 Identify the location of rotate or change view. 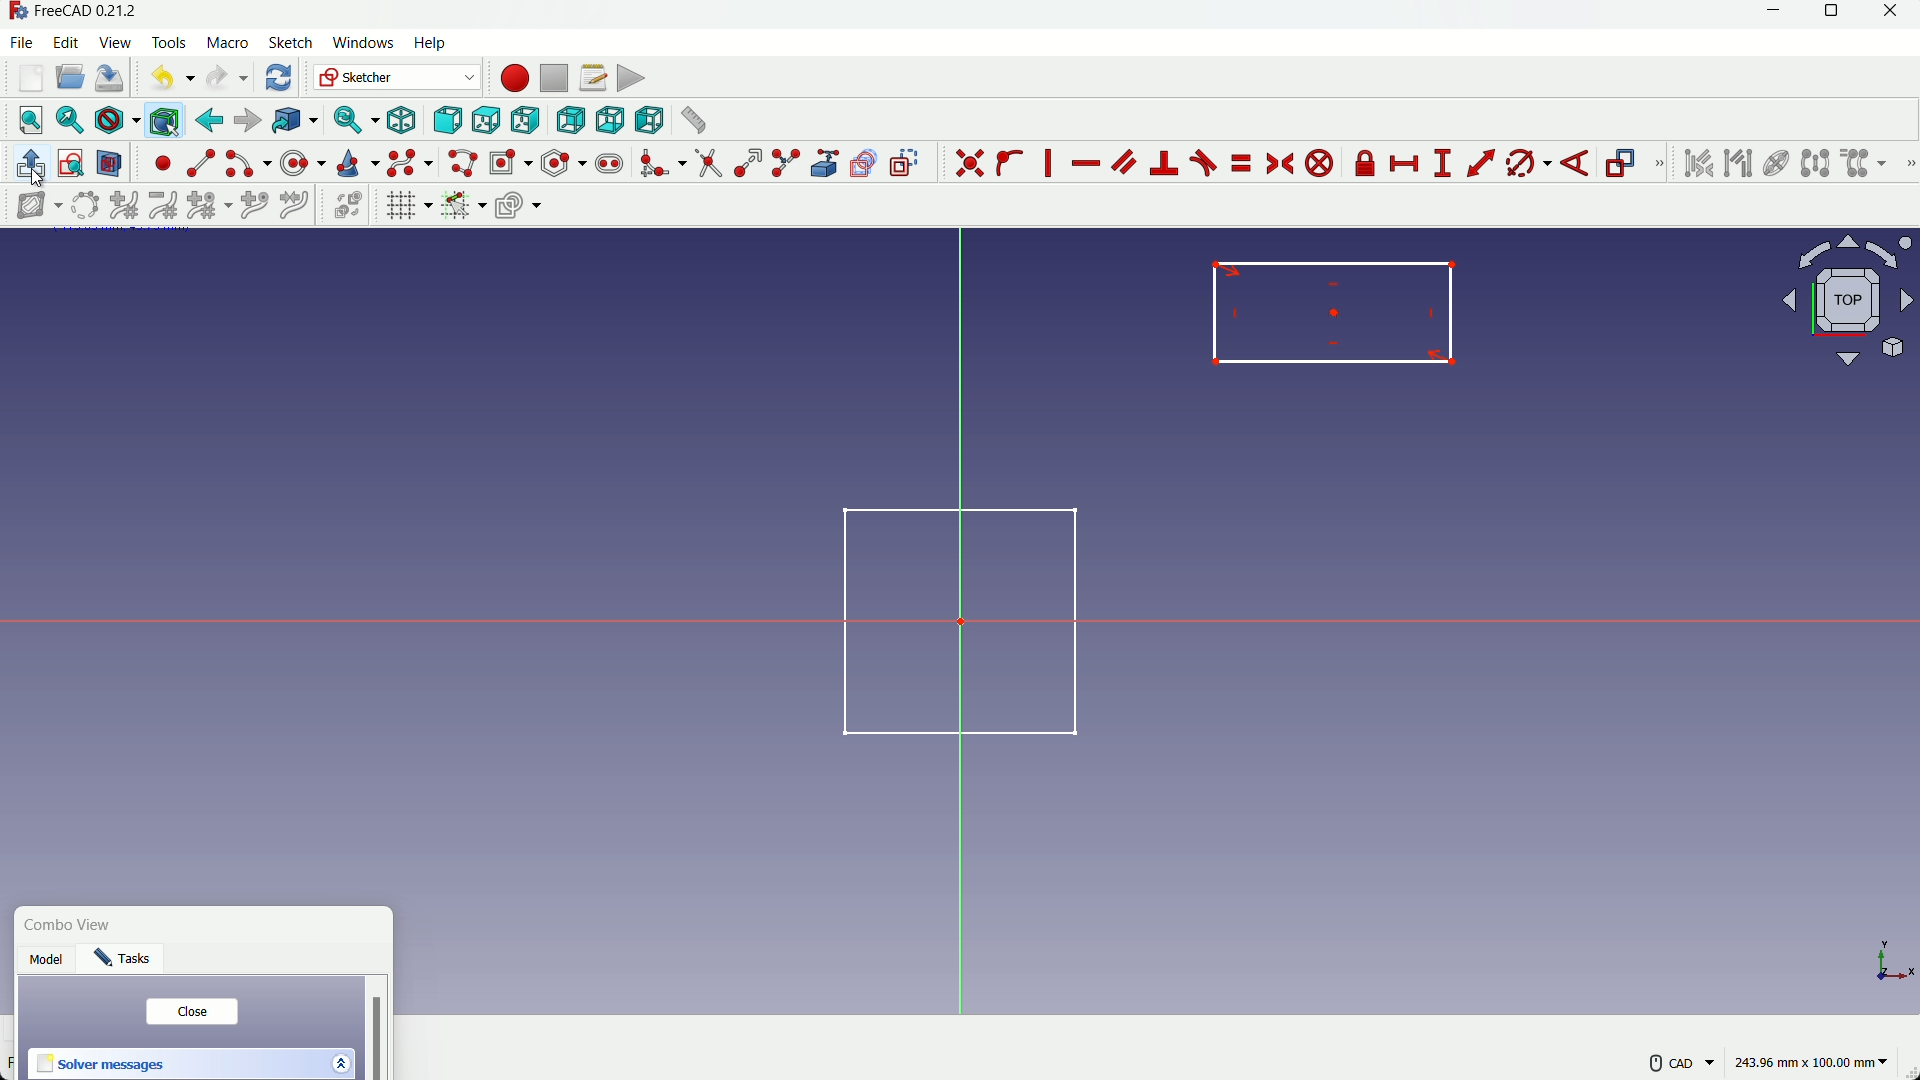
(1849, 299).